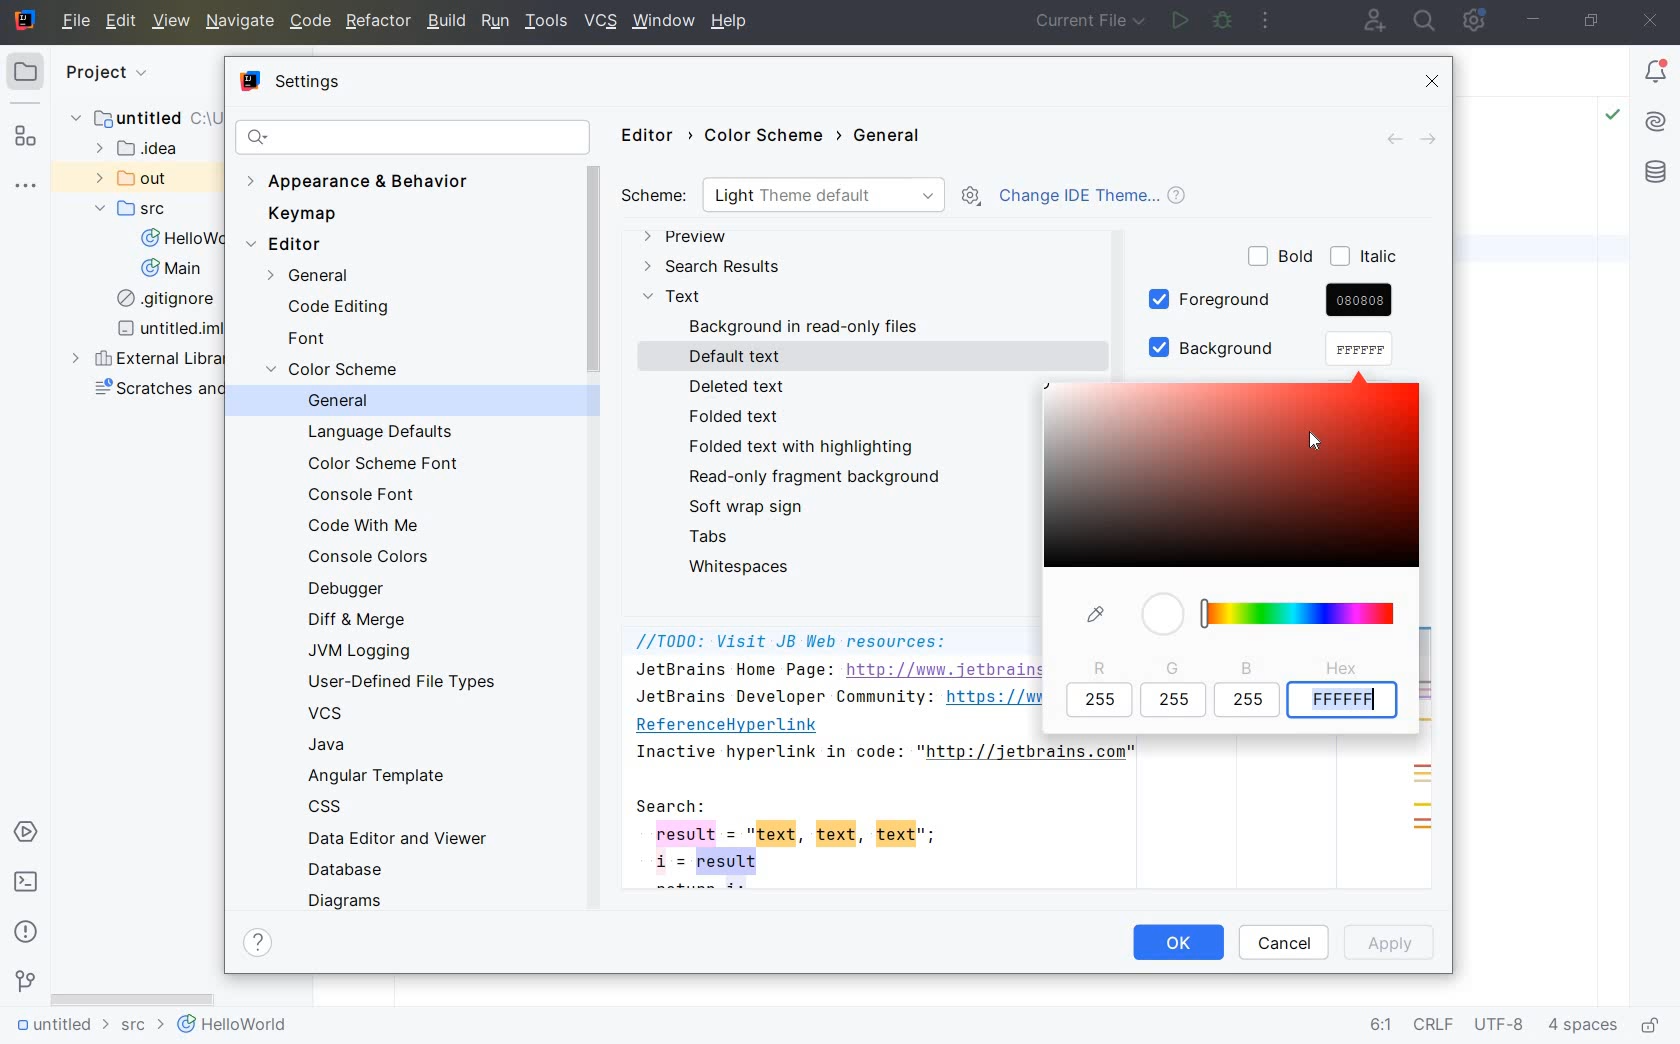  What do you see at coordinates (446, 21) in the screenshot?
I see `BUILD` at bounding box center [446, 21].